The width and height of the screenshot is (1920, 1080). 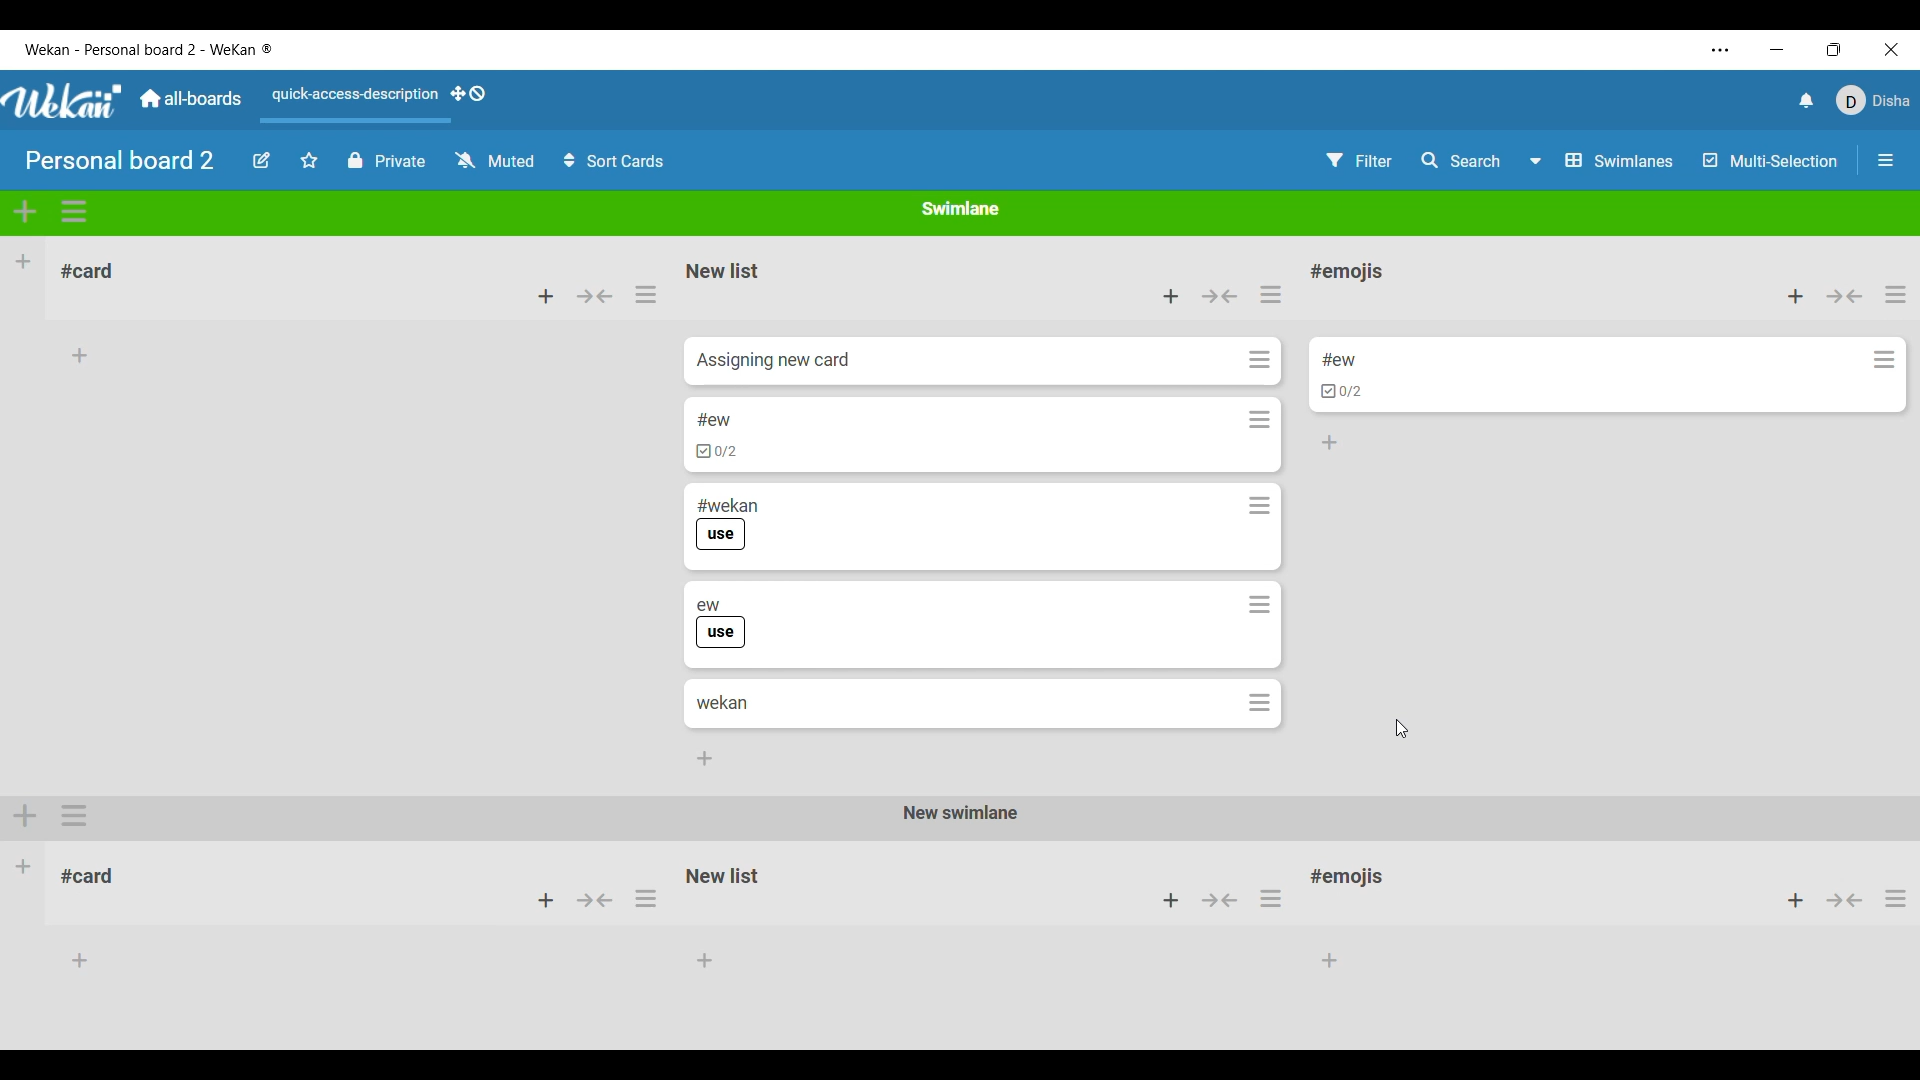 I want to click on Card actions, so click(x=1259, y=359).